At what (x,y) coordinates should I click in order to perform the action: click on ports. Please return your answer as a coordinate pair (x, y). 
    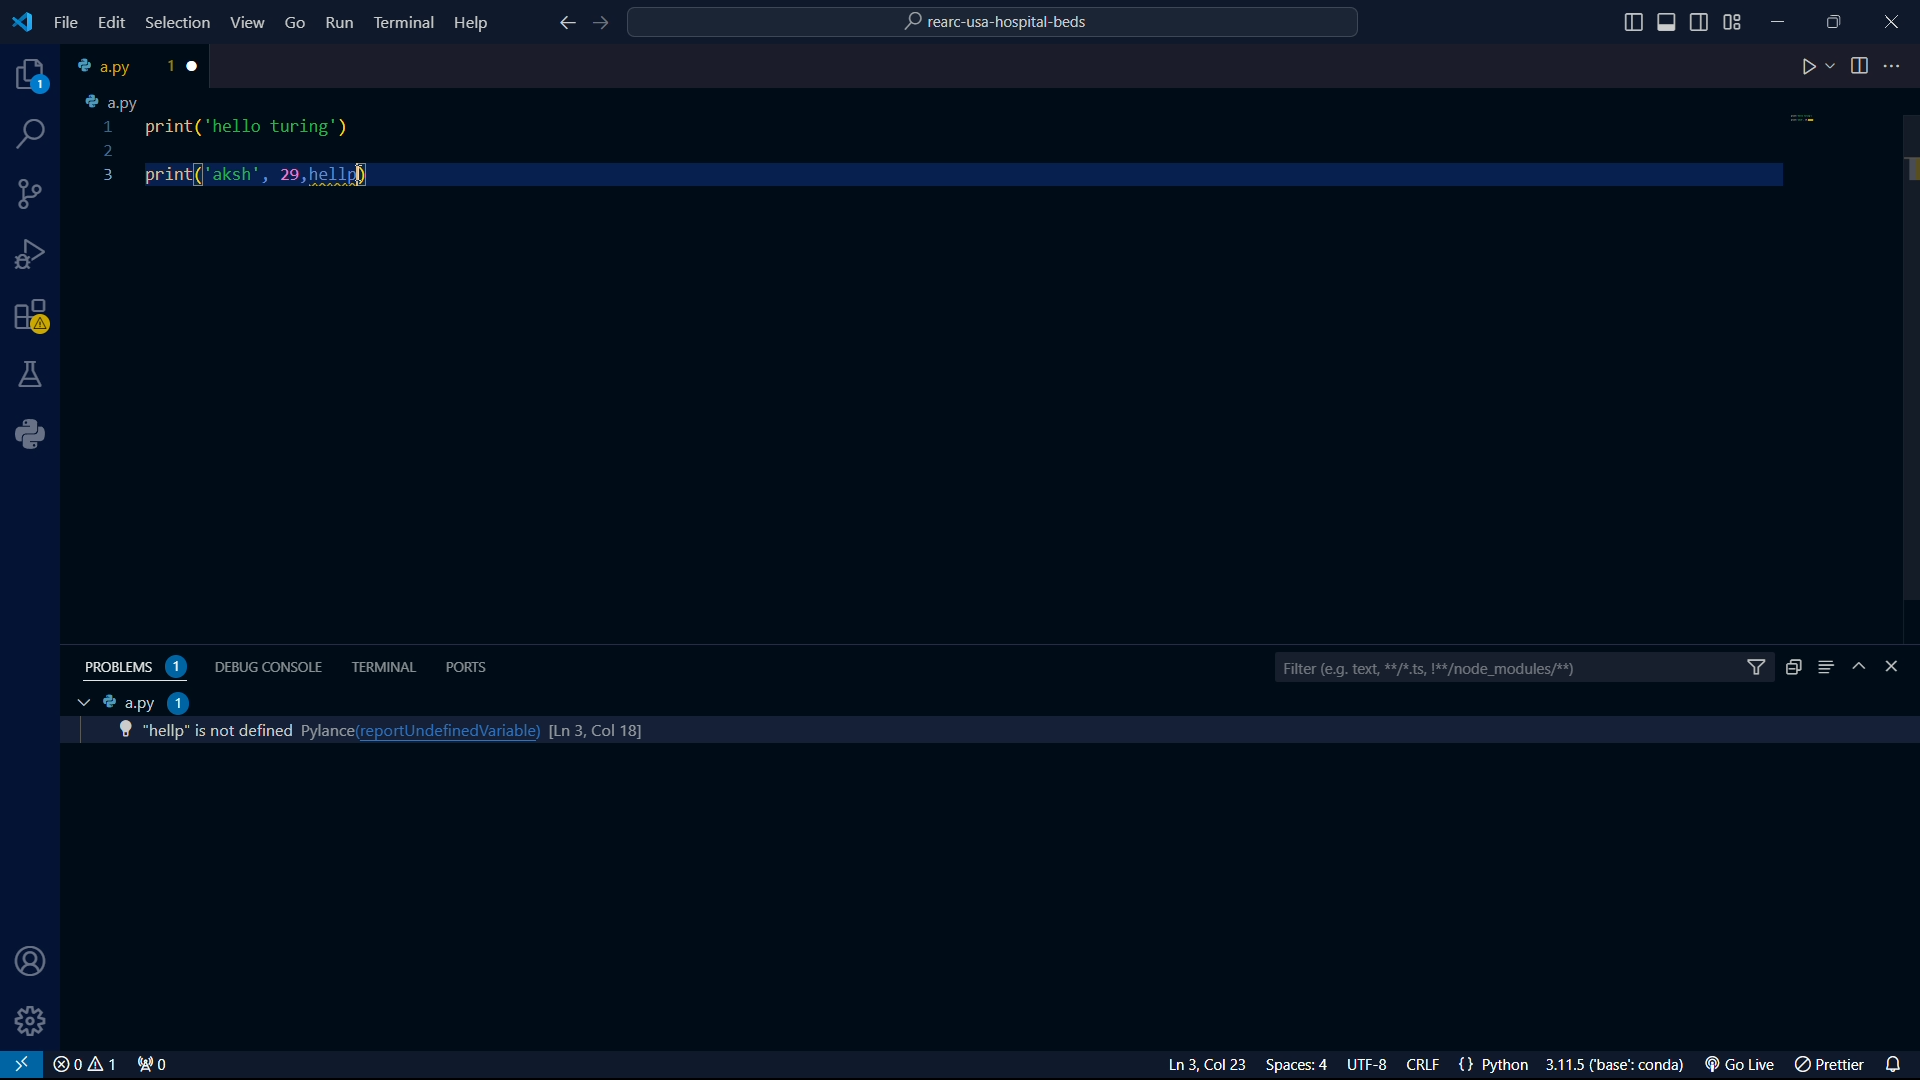
    Looking at the image, I should click on (471, 666).